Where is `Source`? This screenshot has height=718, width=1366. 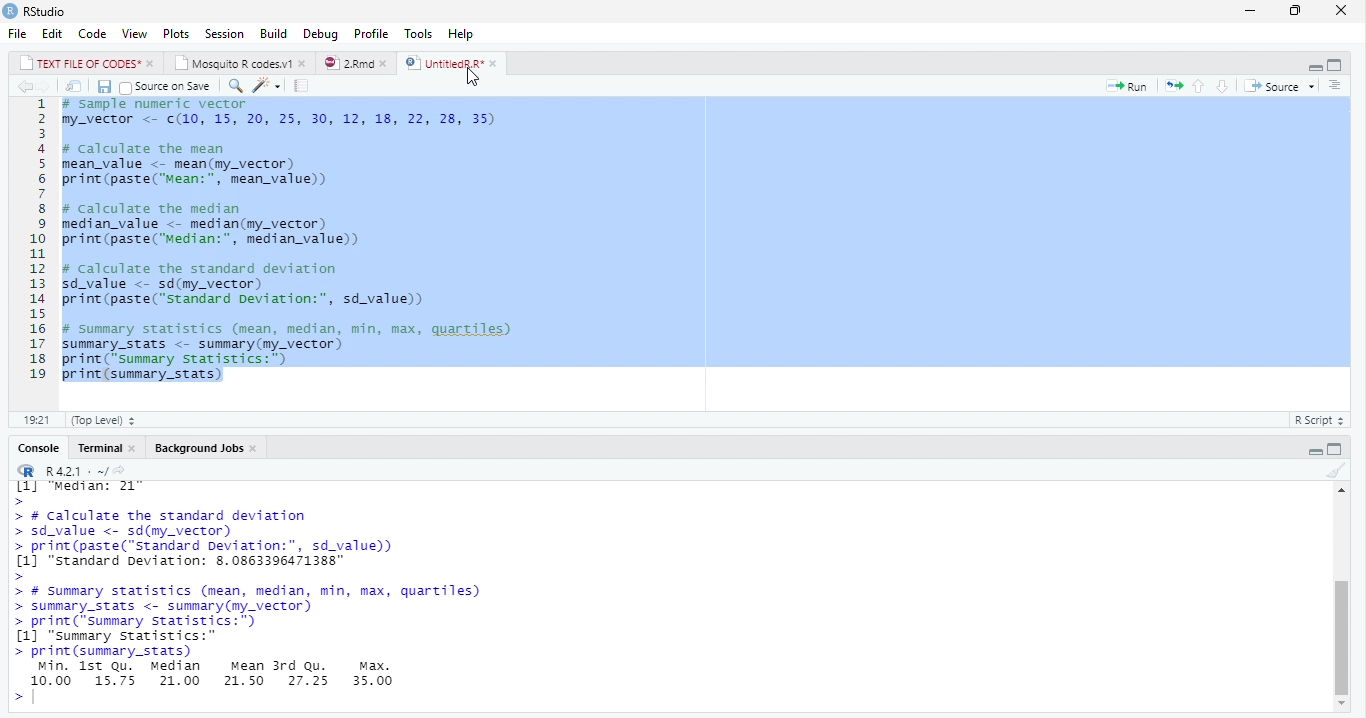 Source is located at coordinates (1274, 87).